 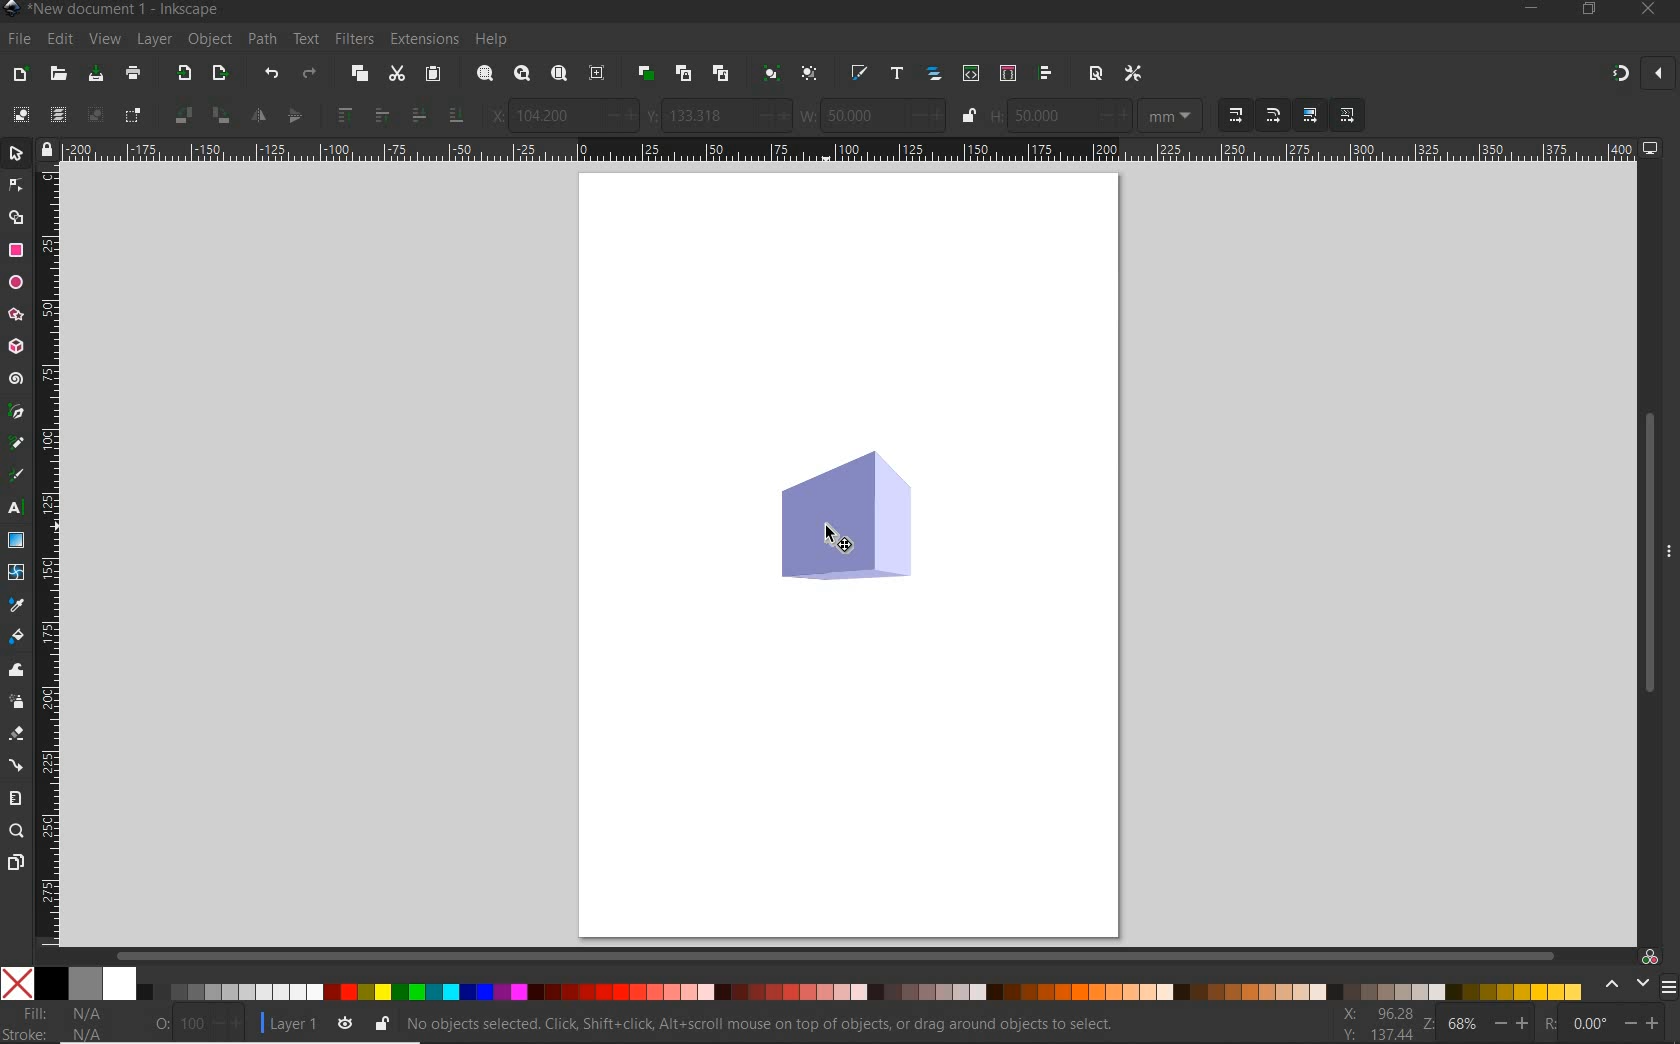 What do you see at coordinates (228, 1024) in the screenshot?
I see `increase/decrease` at bounding box center [228, 1024].